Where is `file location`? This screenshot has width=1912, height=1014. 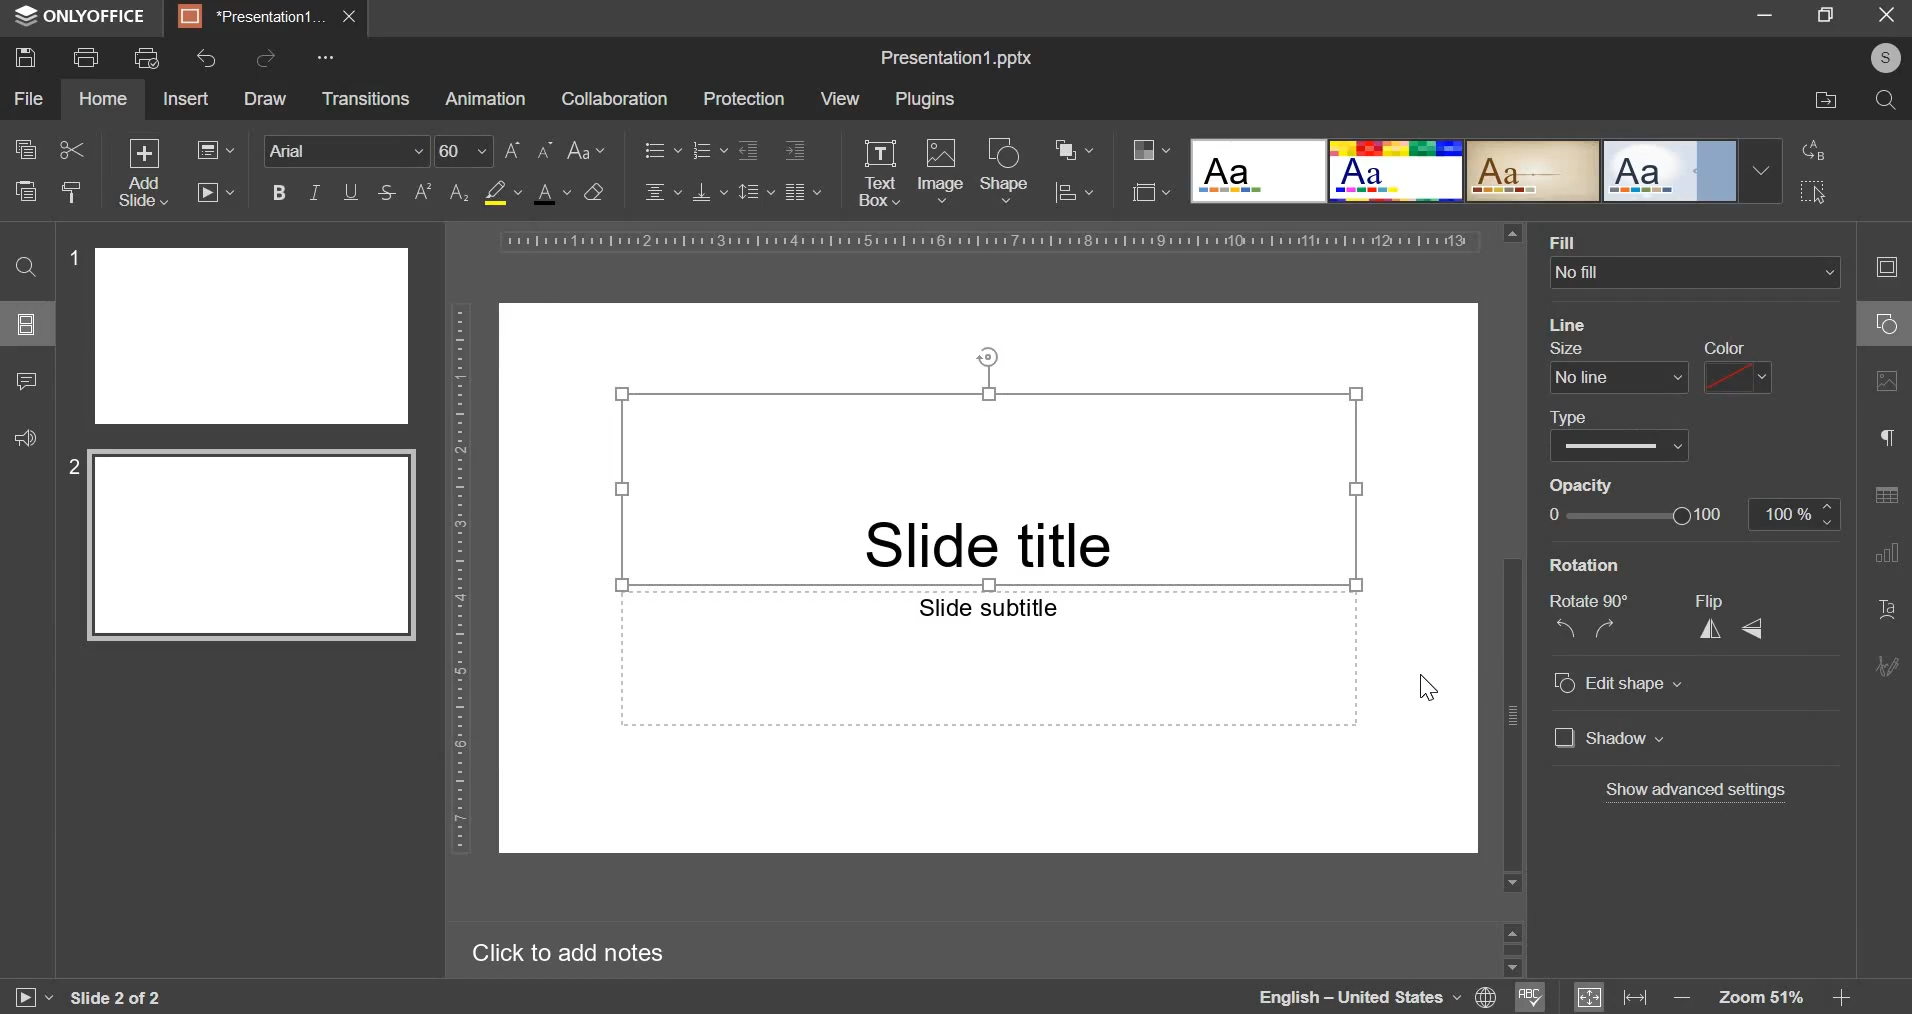
file location is located at coordinates (1827, 101).